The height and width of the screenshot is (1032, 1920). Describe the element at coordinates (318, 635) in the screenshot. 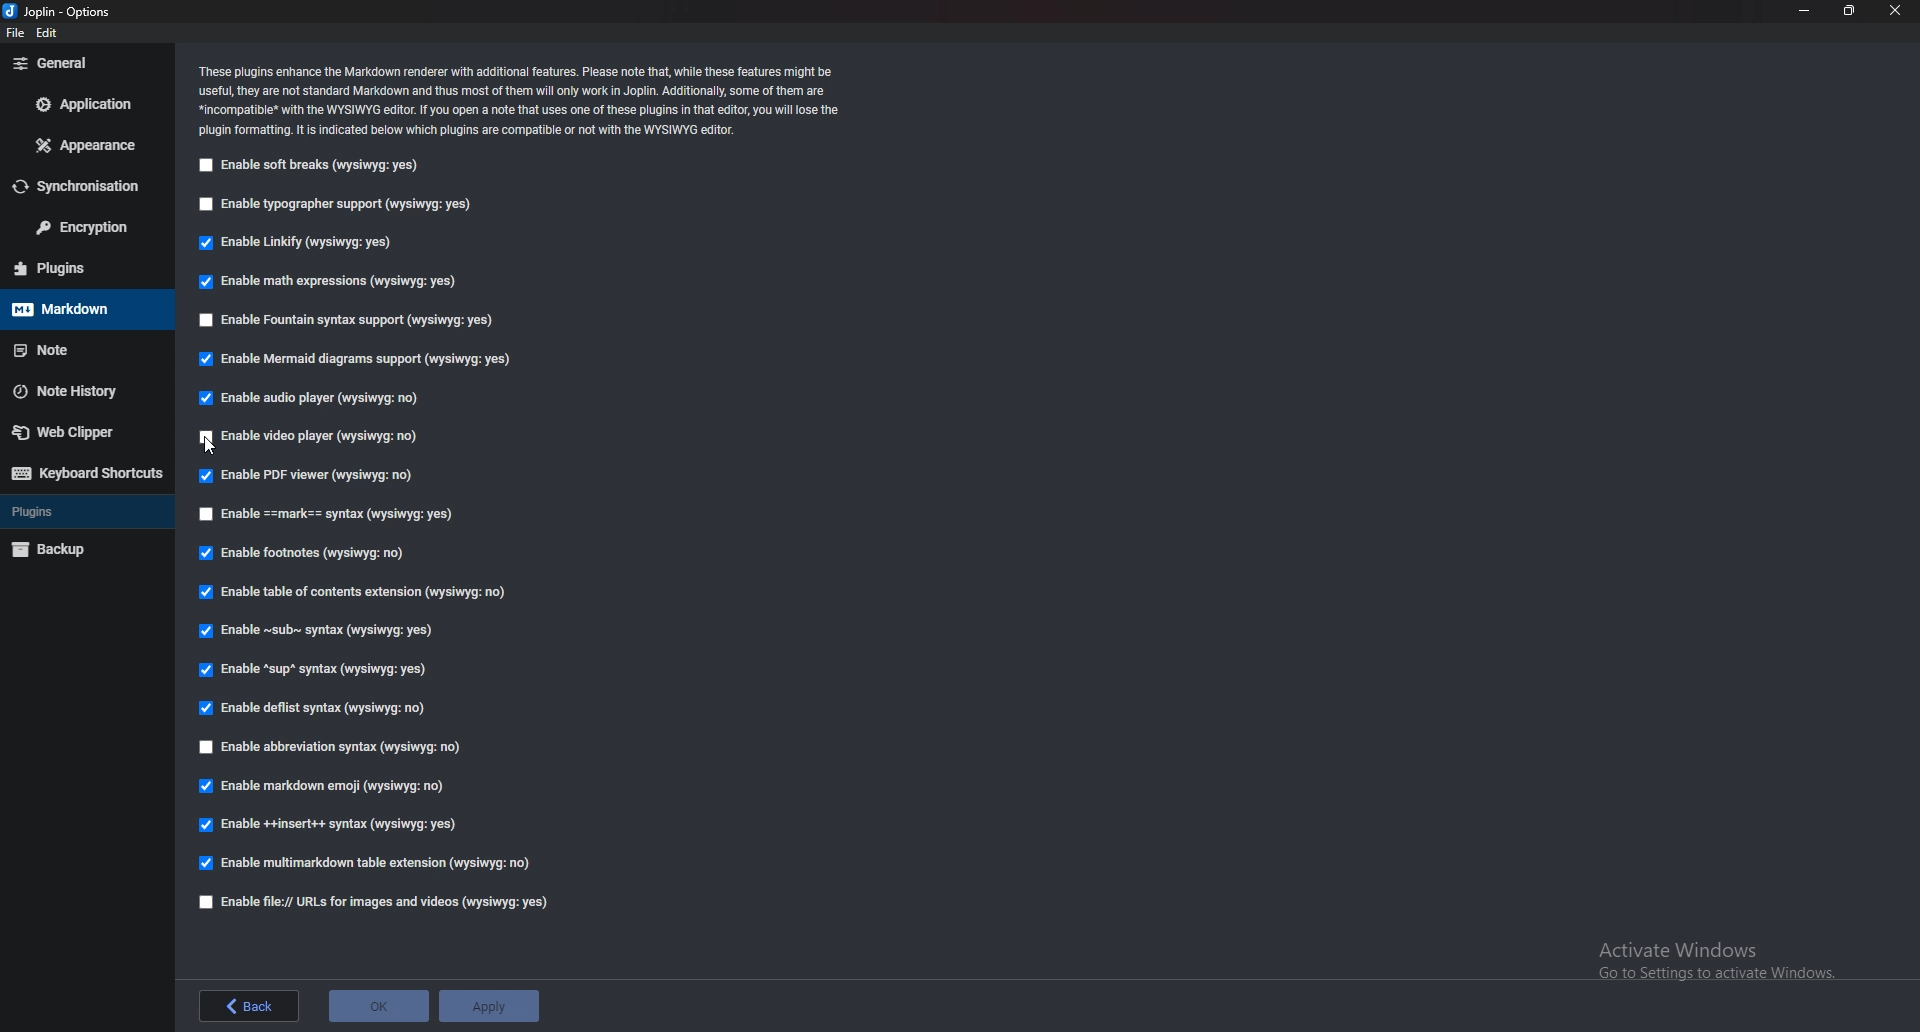

I see `enable sub syntax` at that location.